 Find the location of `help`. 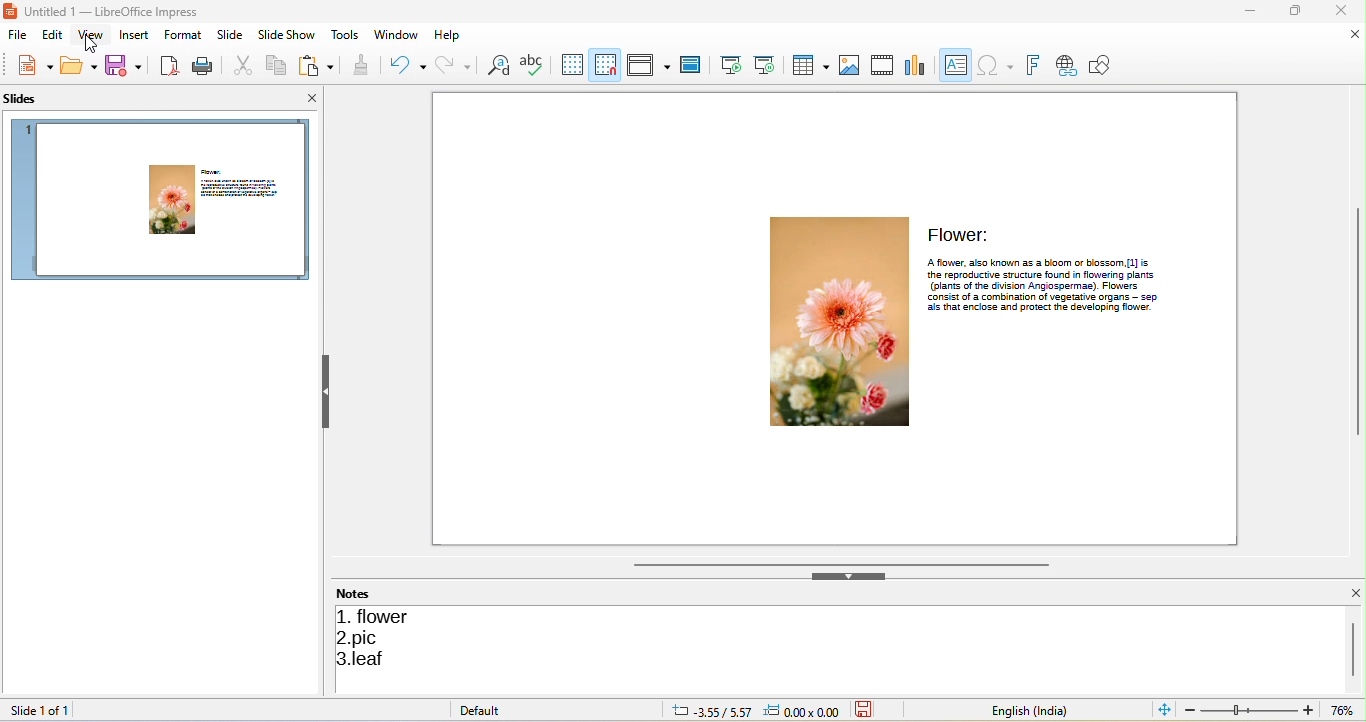

help is located at coordinates (450, 34).